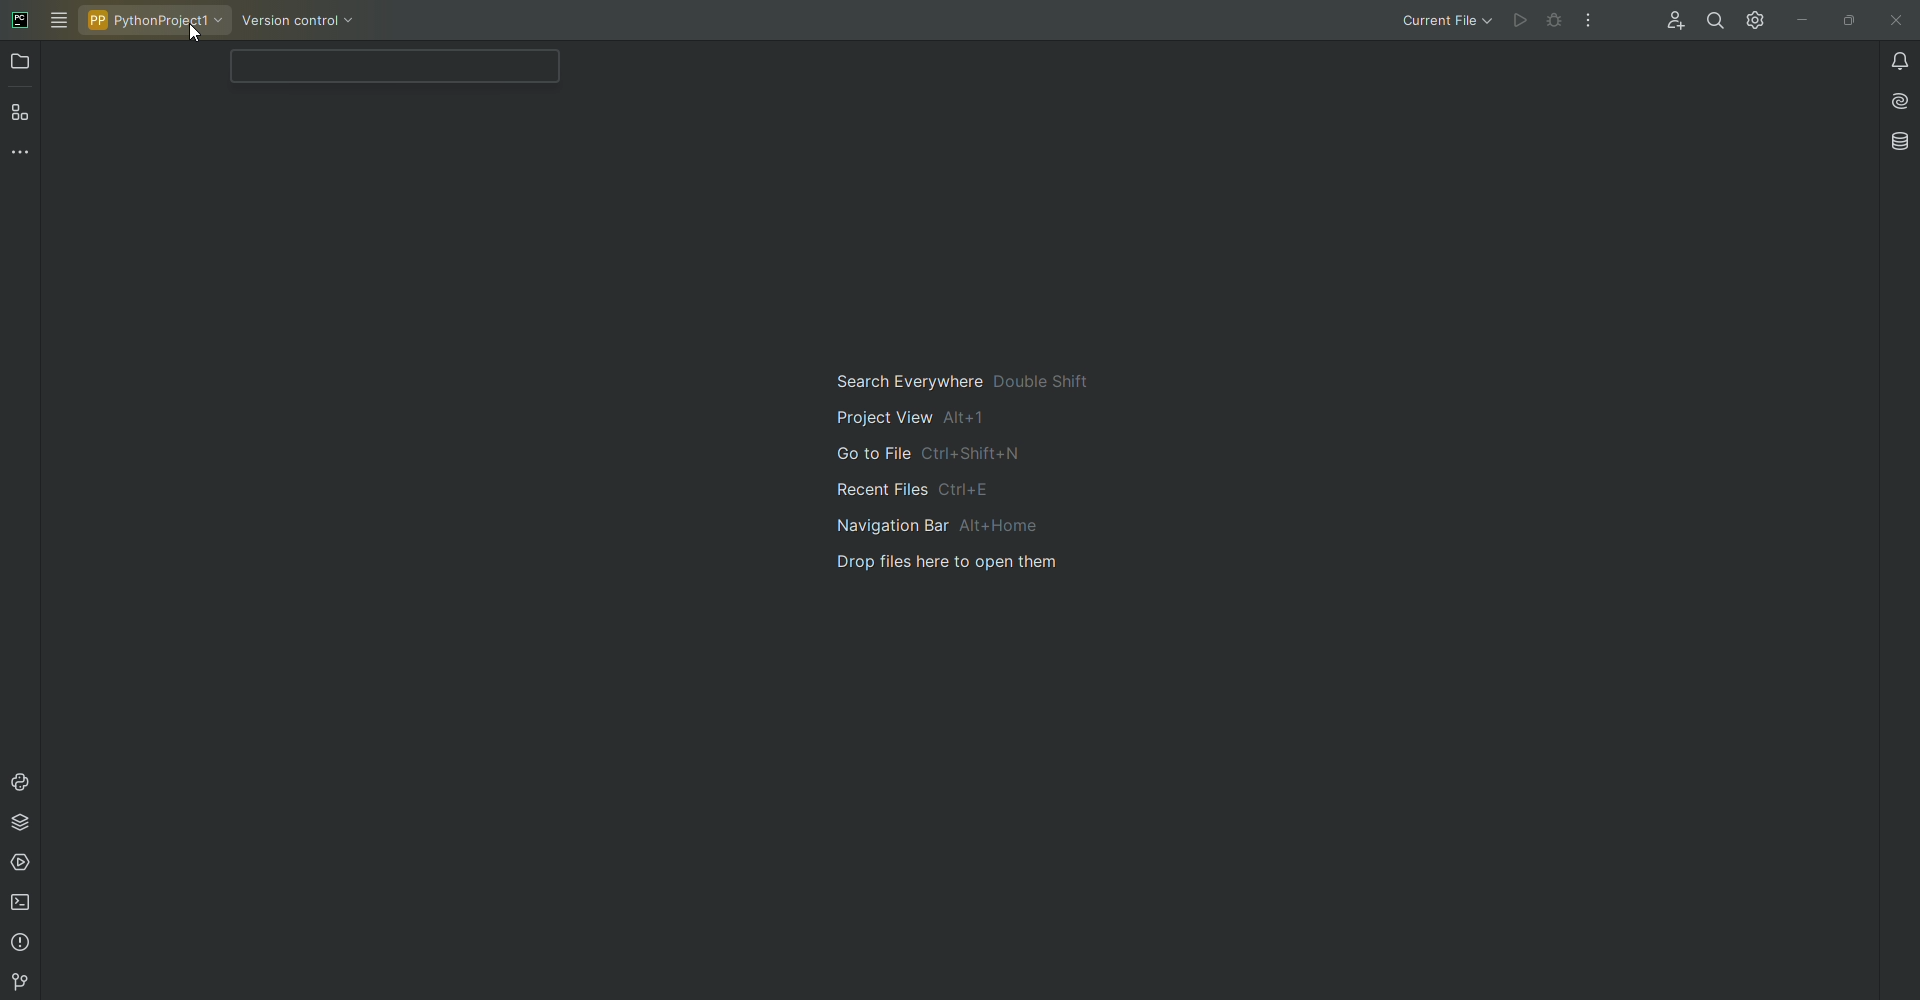  What do you see at coordinates (60, 21) in the screenshot?
I see `Main Menu` at bounding box center [60, 21].